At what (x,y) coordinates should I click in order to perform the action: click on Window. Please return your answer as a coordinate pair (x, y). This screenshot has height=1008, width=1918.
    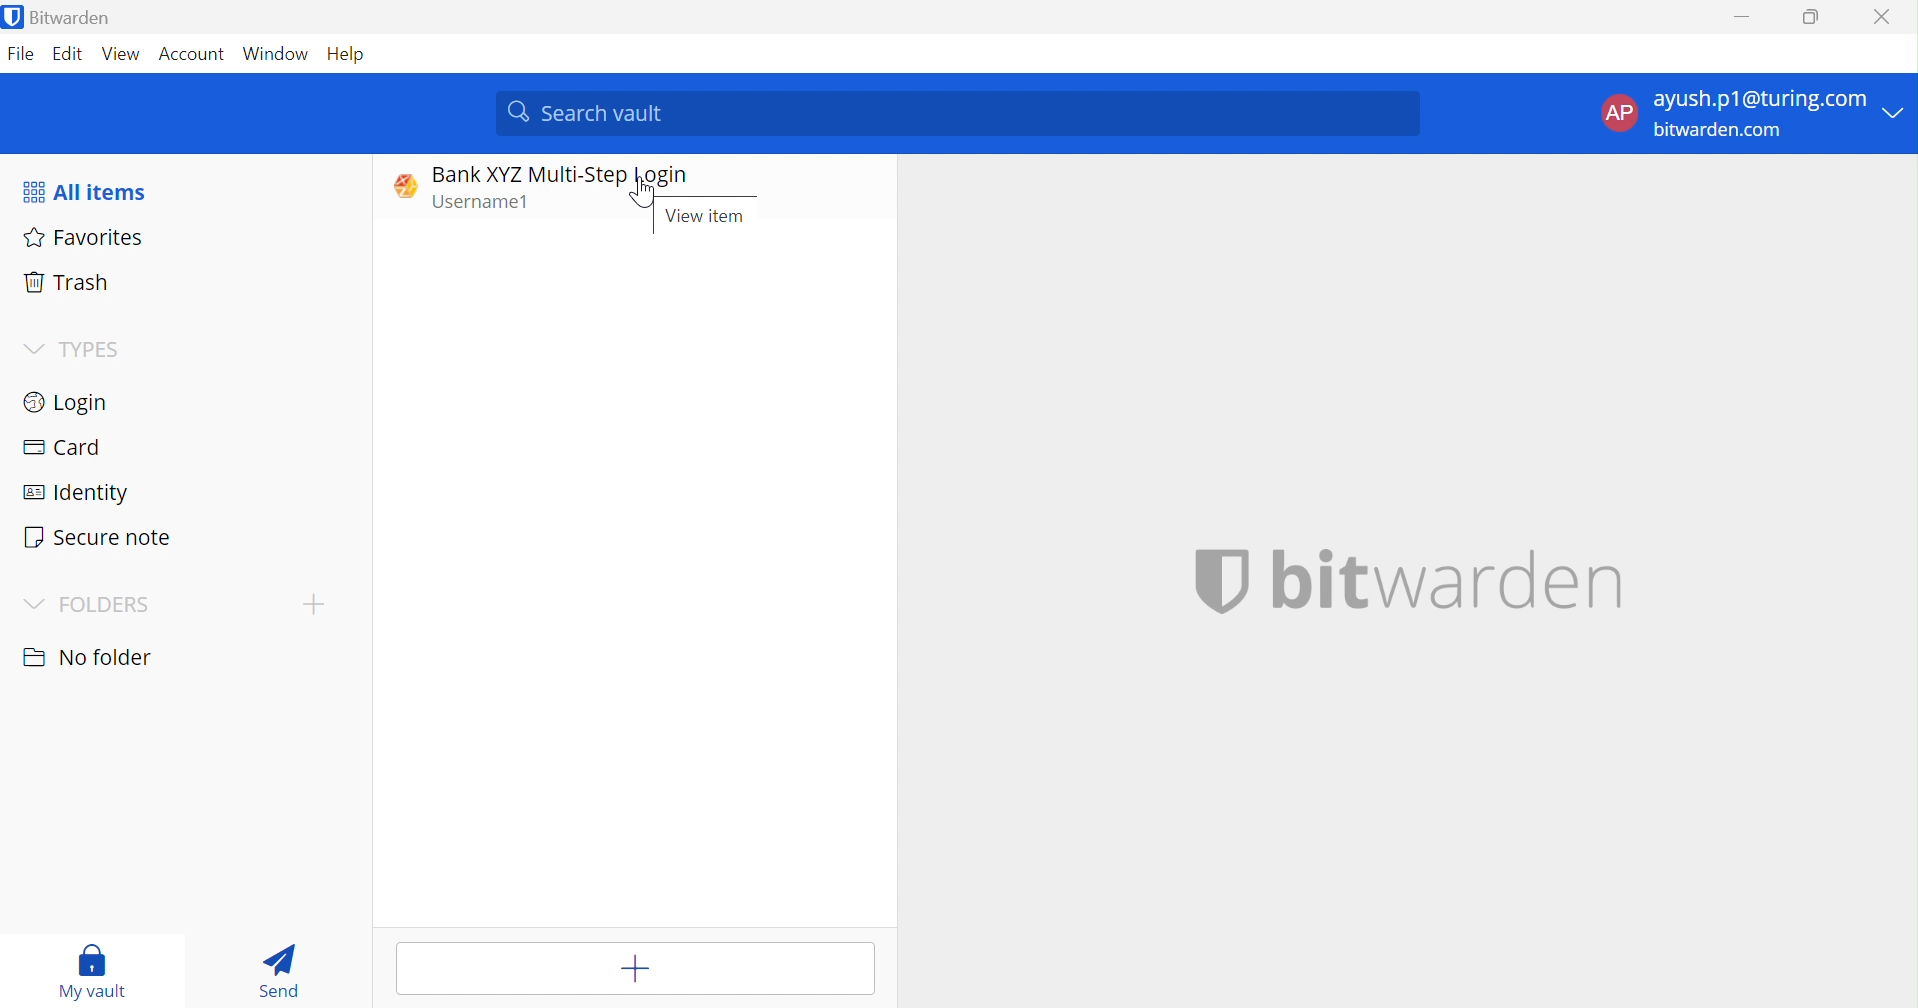
    Looking at the image, I should click on (276, 56).